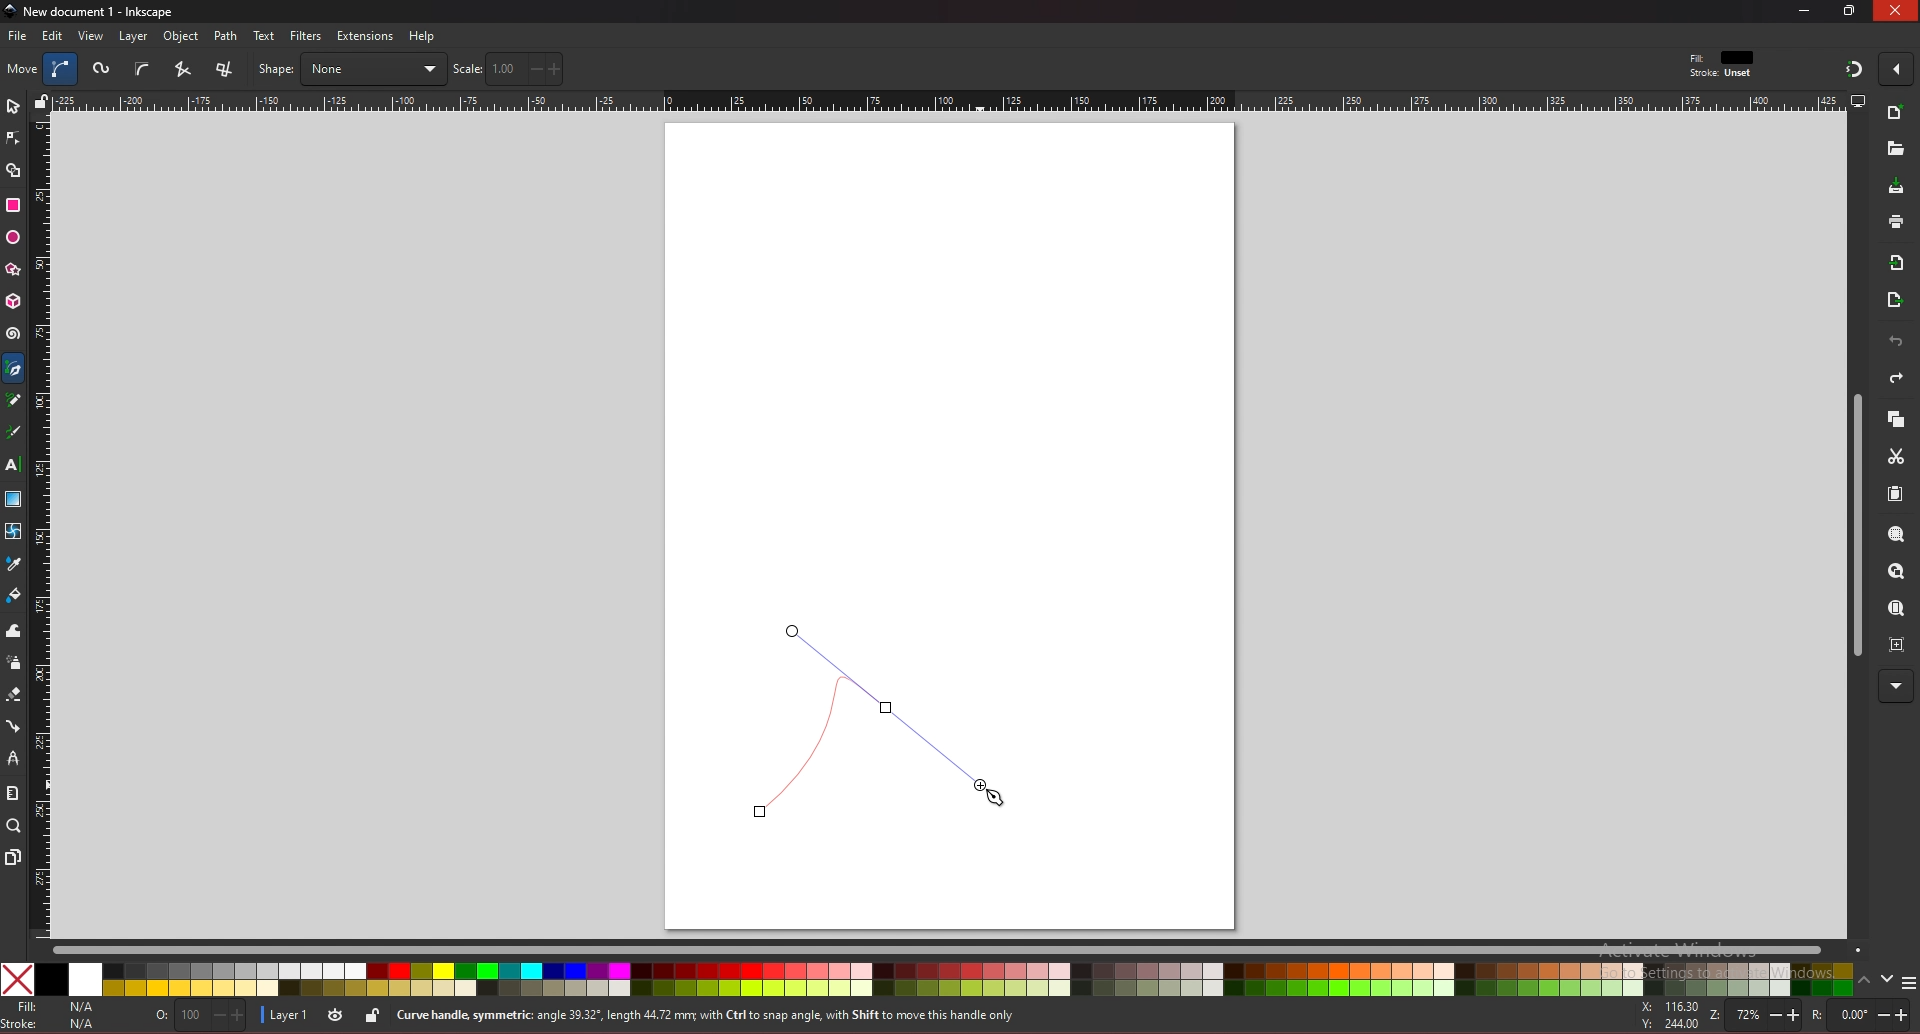  Describe the element at coordinates (948, 100) in the screenshot. I see `horizontal rule` at that location.